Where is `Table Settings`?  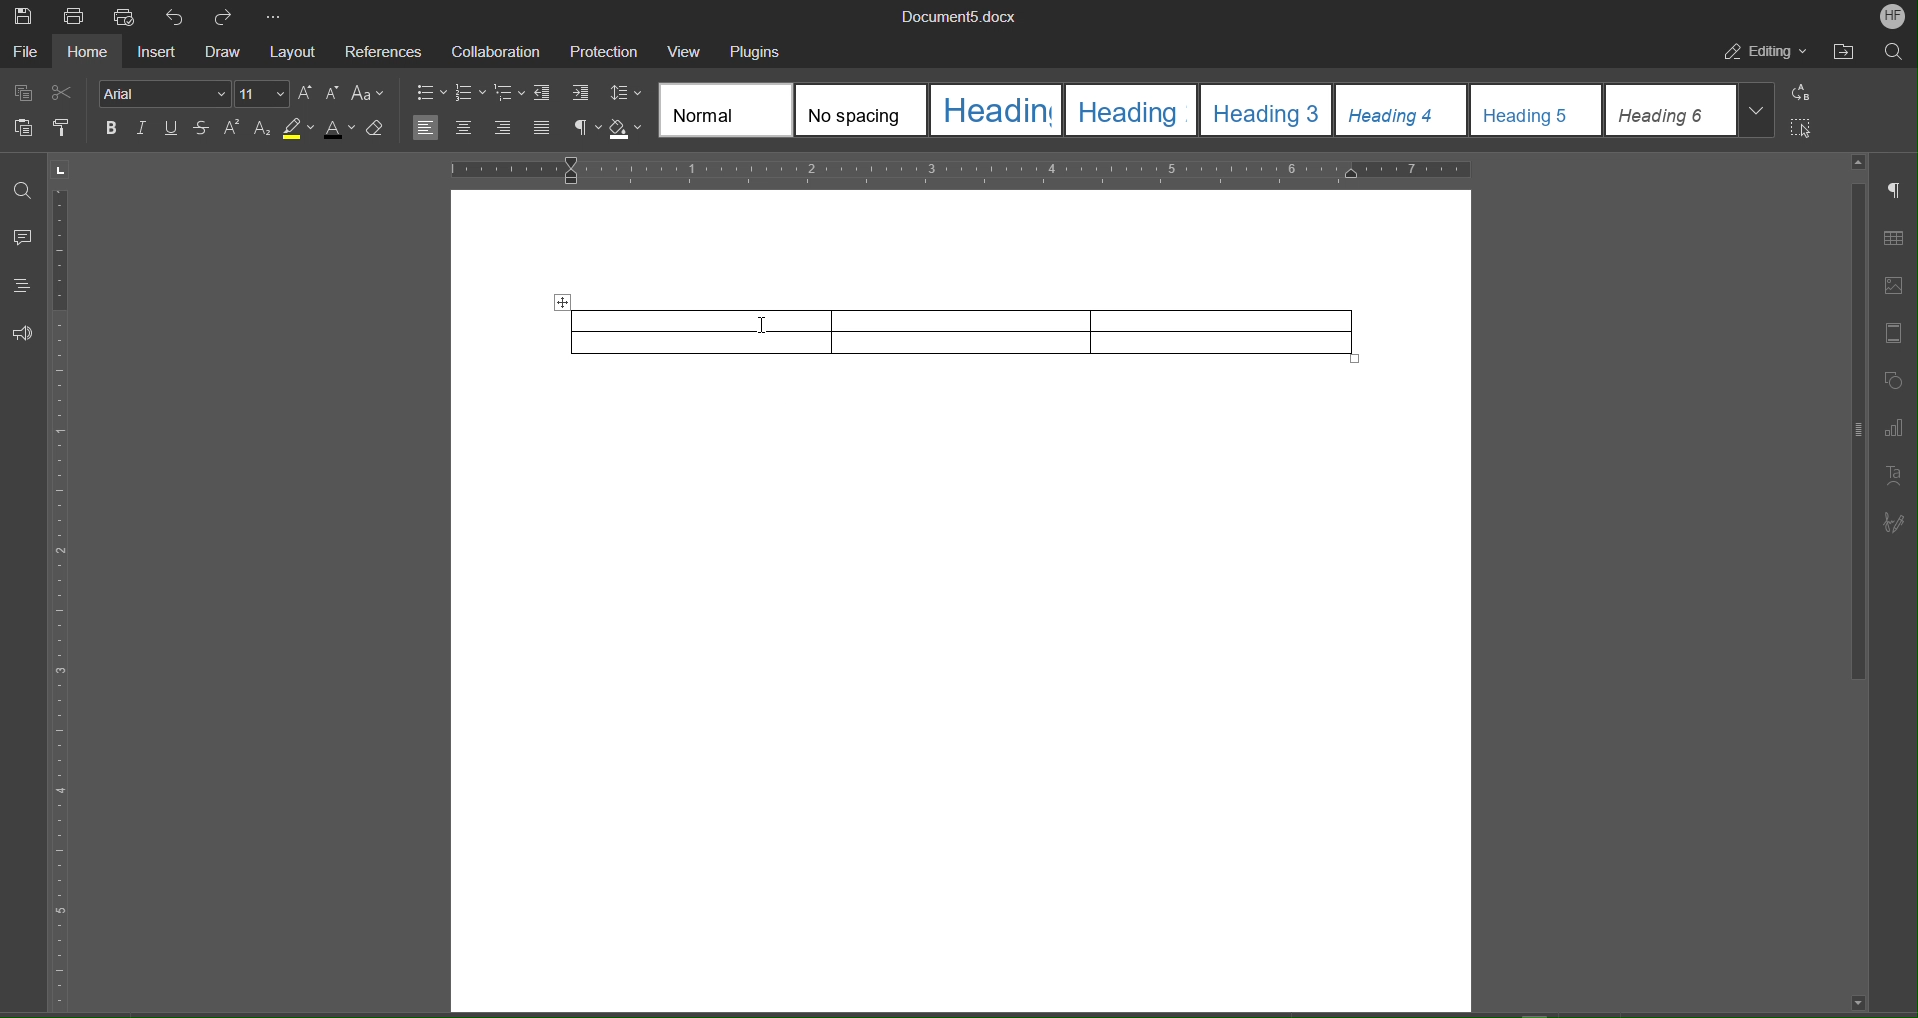
Table Settings is located at coordinates (1896, 237).